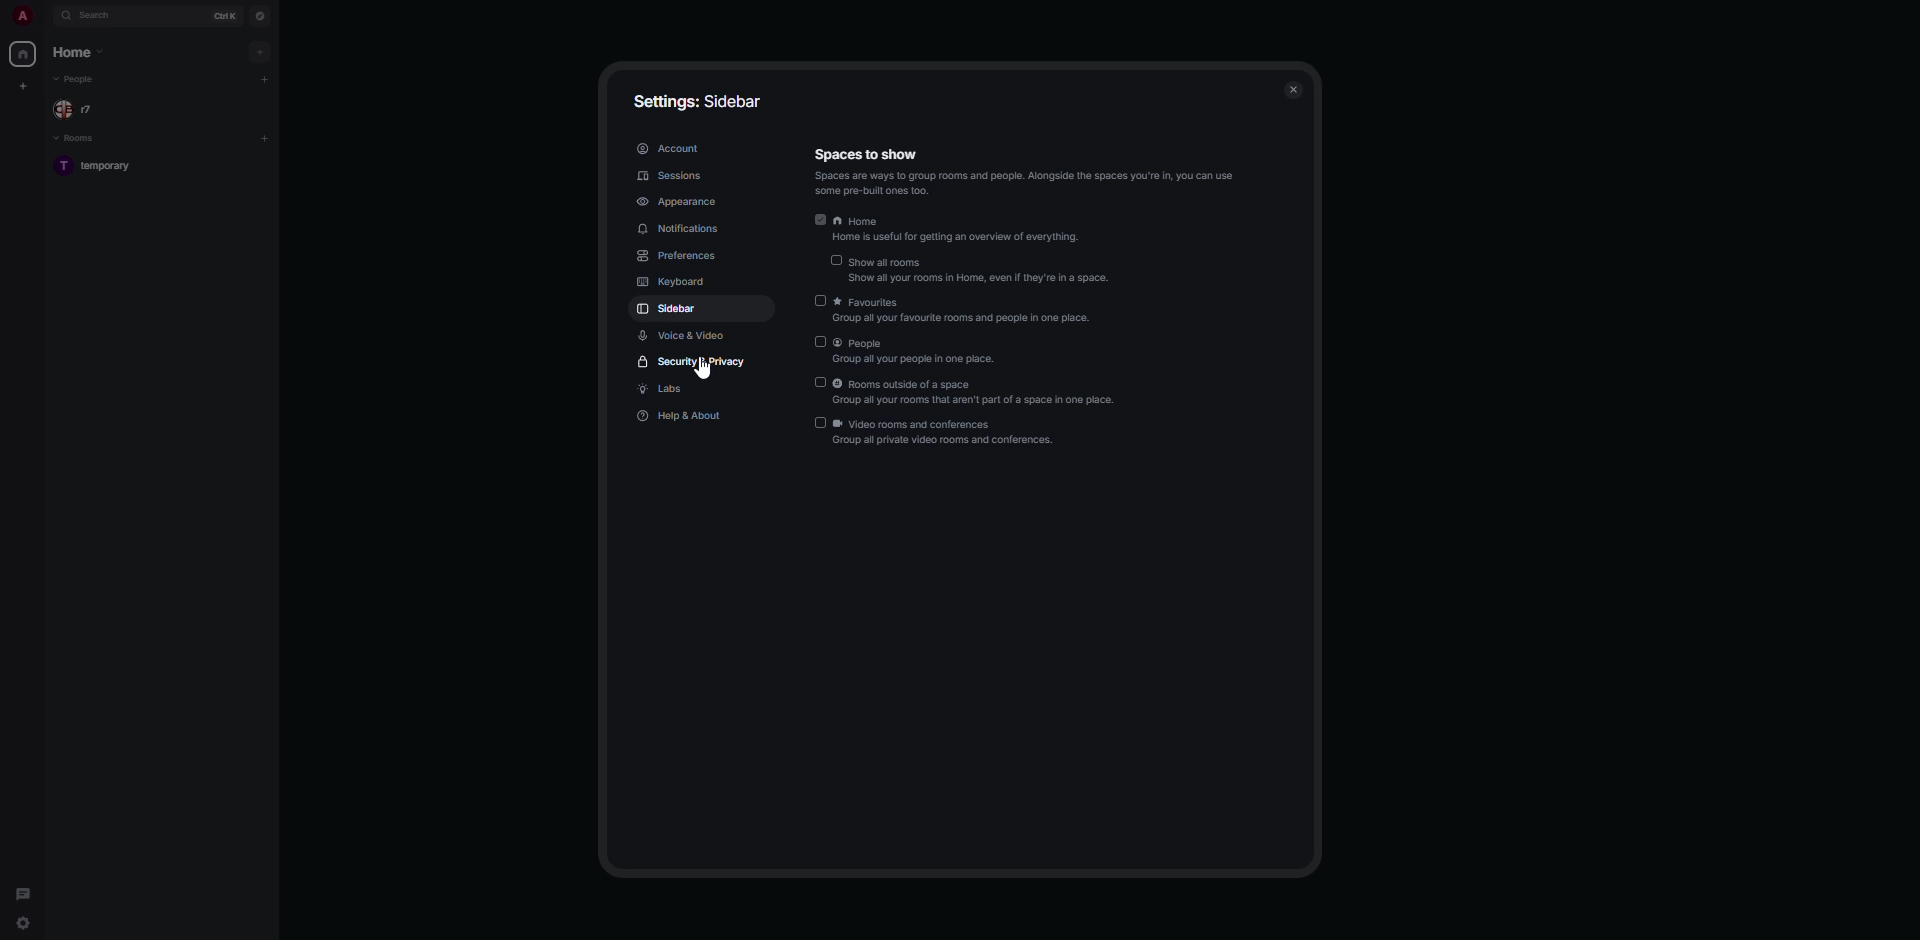  Describe the element at coordinates (669, 149) in the screenshot. I see `account` at that location.